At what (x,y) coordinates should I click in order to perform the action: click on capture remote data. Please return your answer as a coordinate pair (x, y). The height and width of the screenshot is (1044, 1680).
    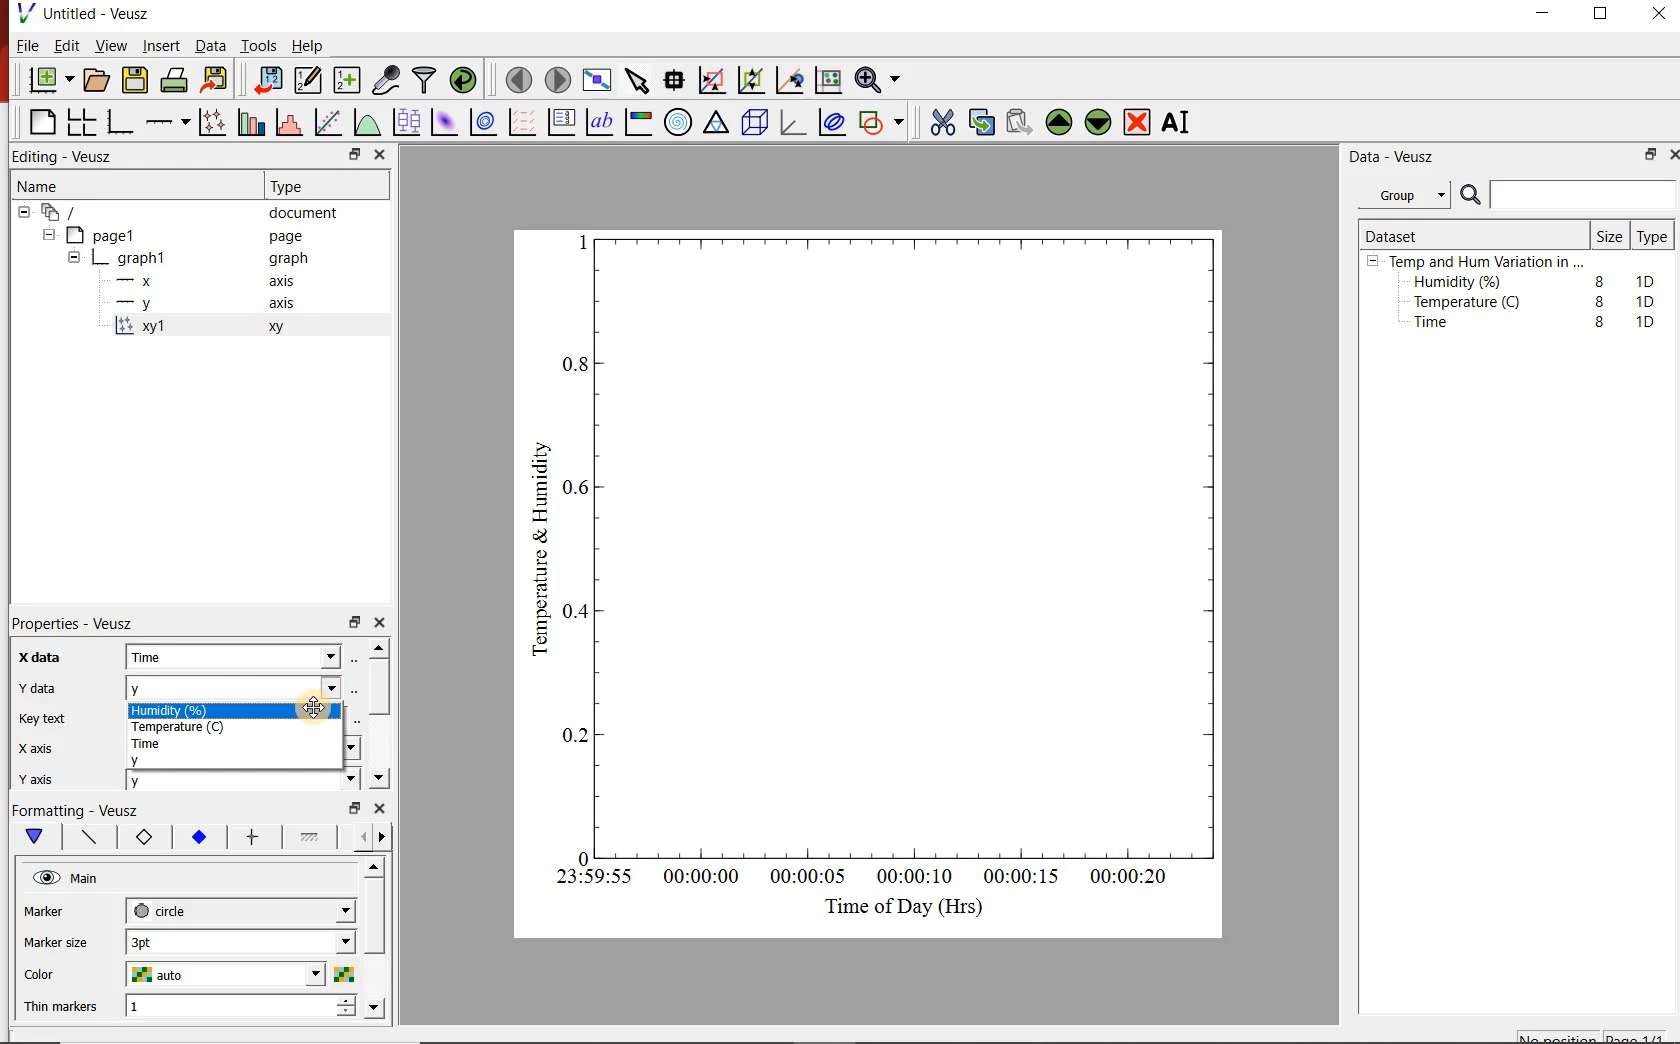
    Looking at the image, I should click on (385, 78).